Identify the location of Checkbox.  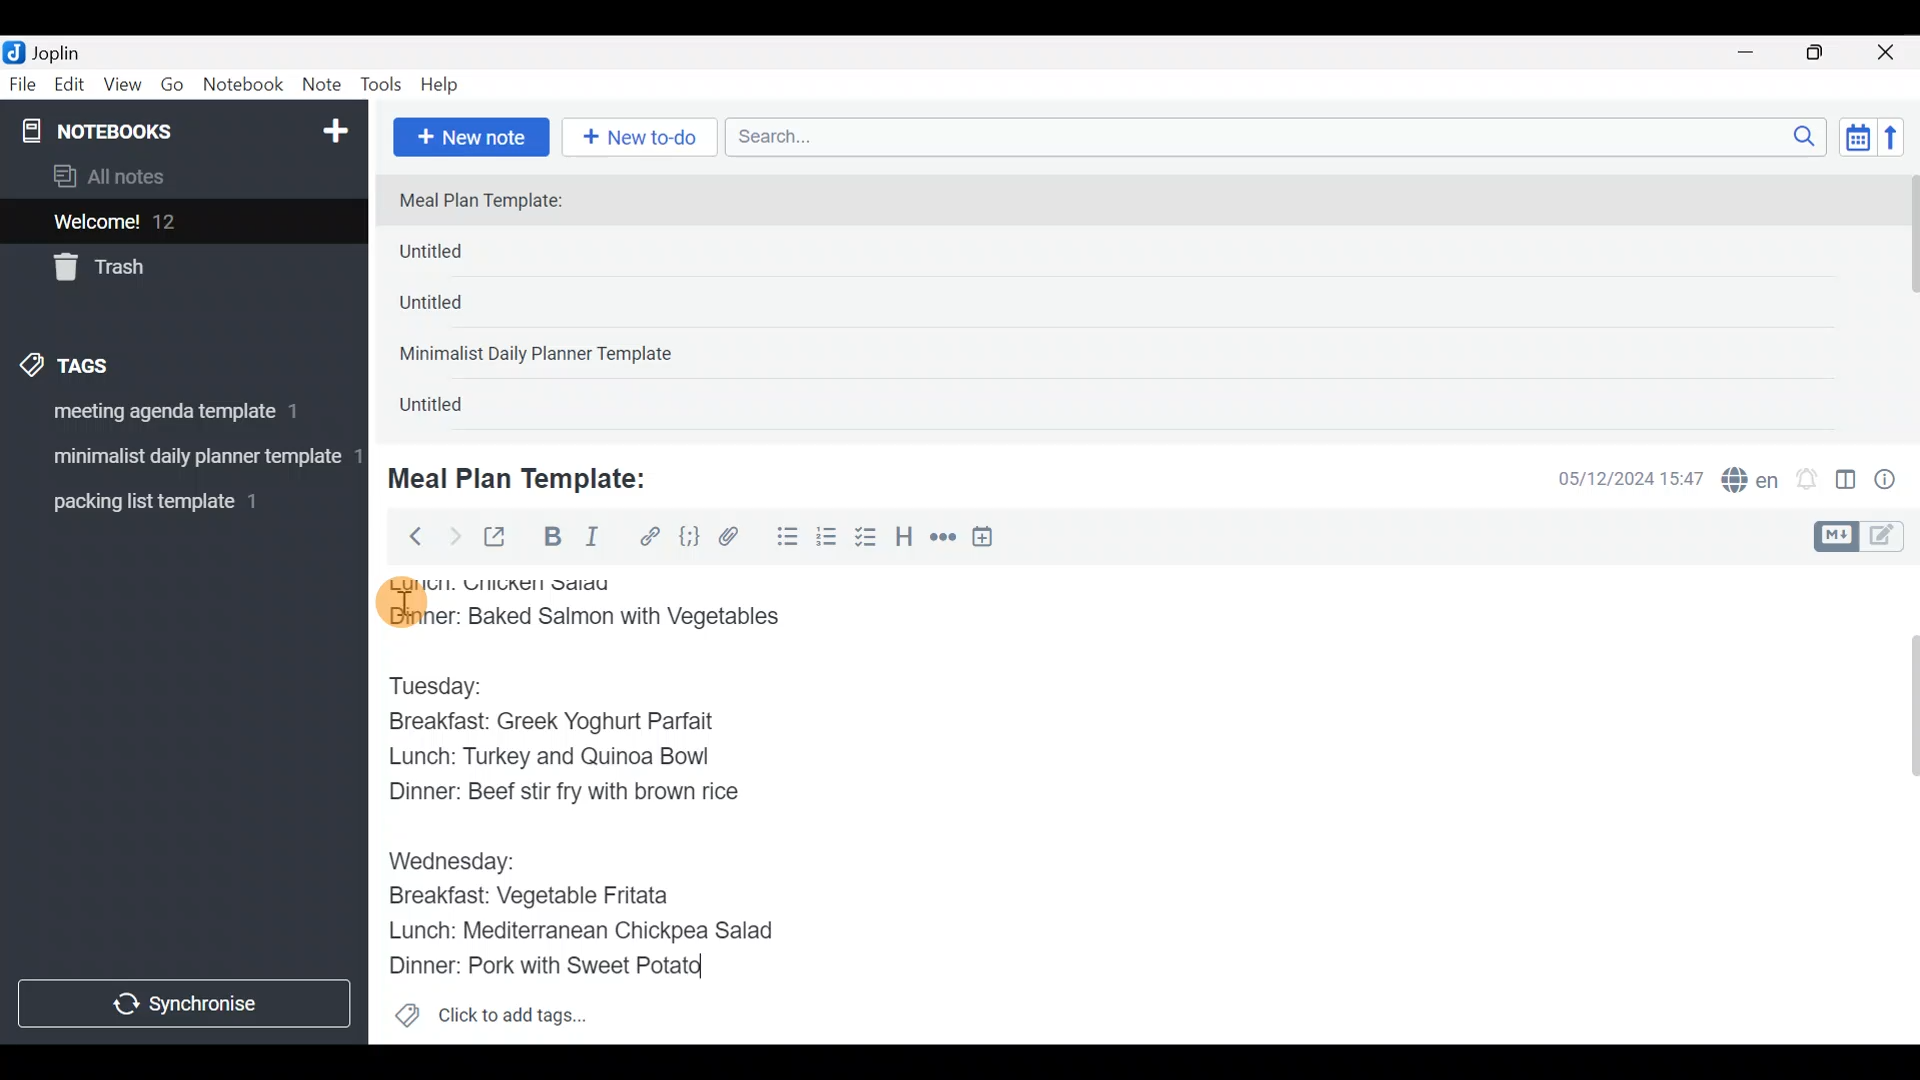
(868, 539).